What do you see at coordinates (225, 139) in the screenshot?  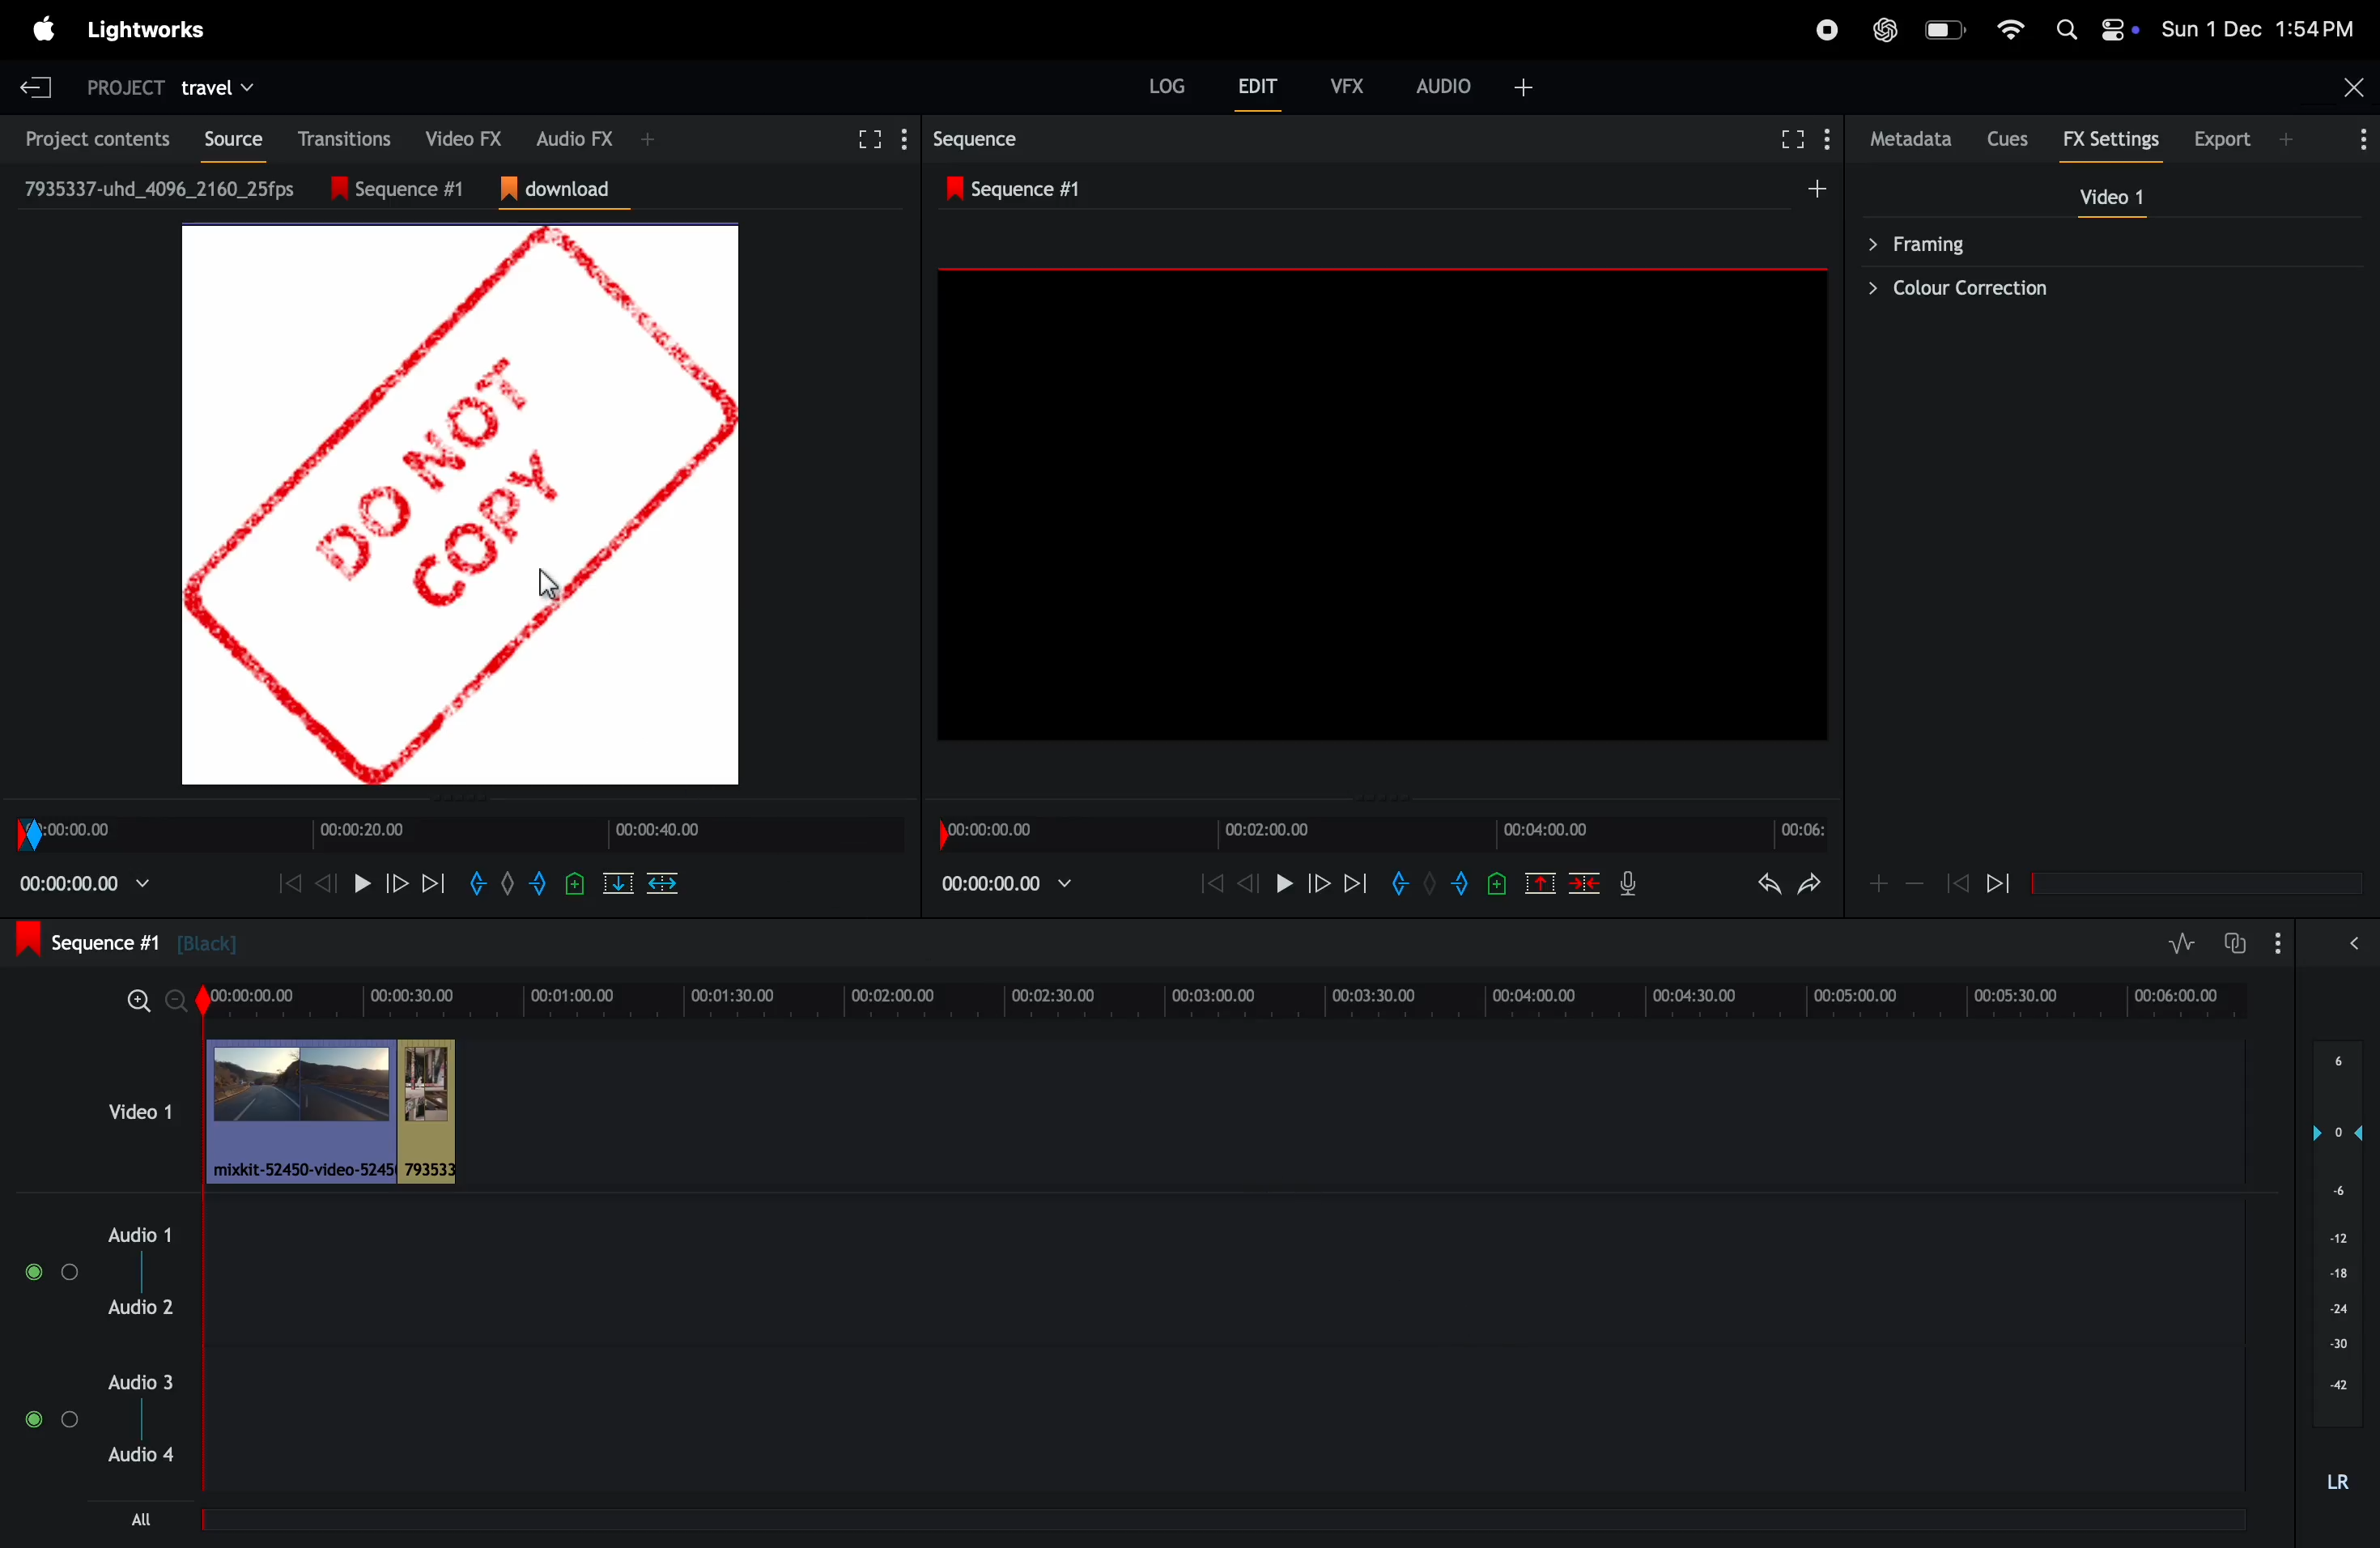 I see `source` at bounding box center [225, 139].